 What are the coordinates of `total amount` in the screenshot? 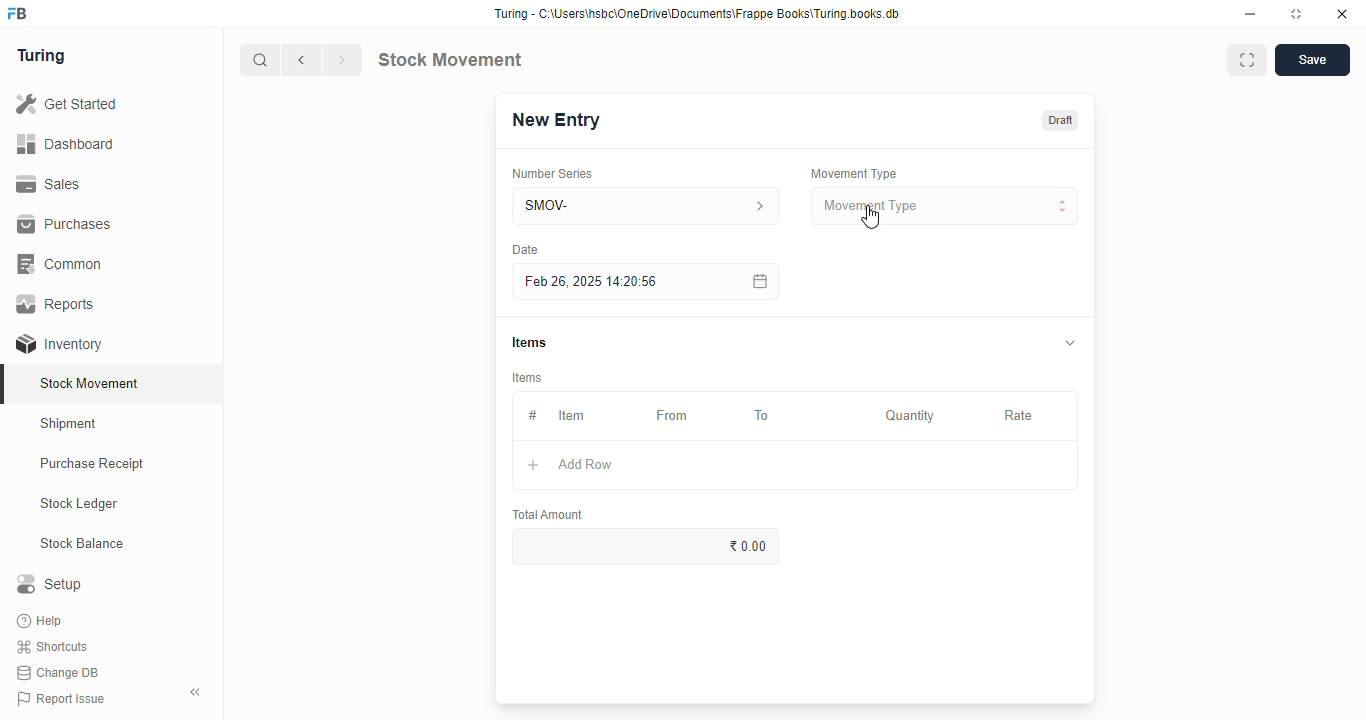 It's located at (549, 514).